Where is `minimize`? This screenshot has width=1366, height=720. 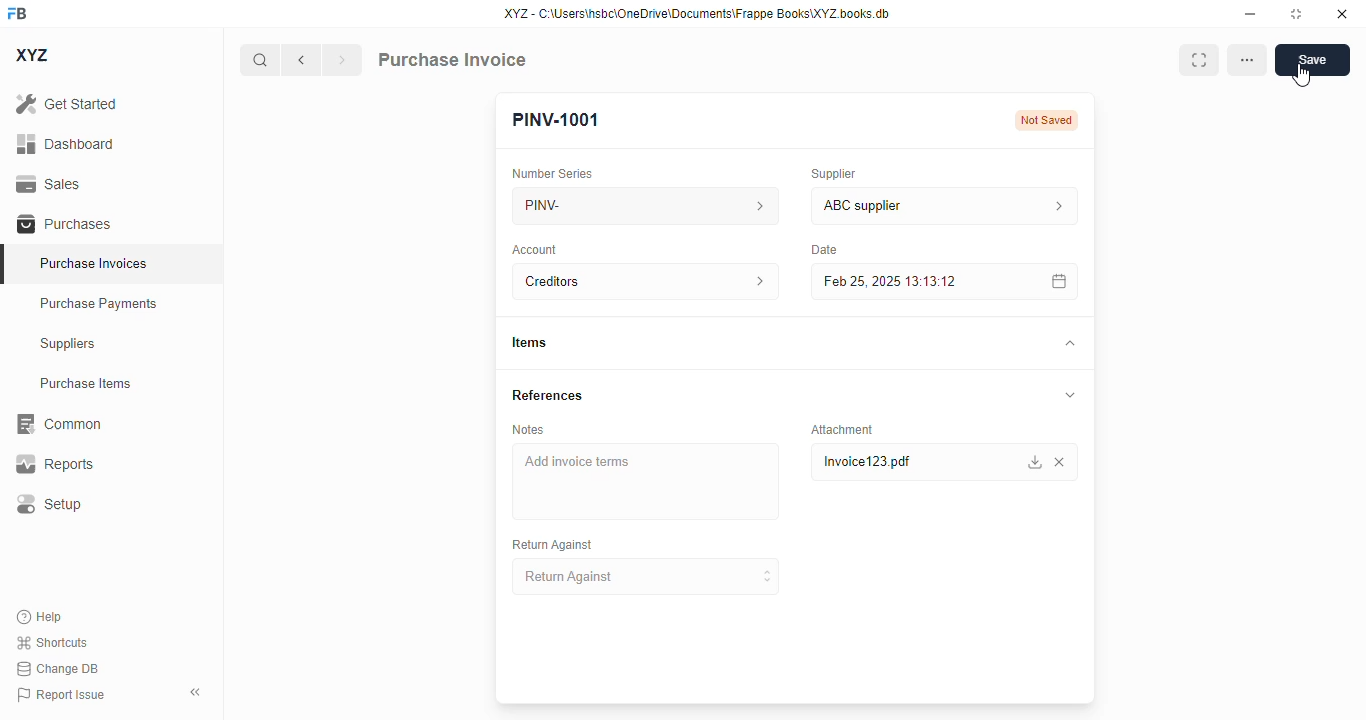 minimize is located at coordinates (1250, 13).